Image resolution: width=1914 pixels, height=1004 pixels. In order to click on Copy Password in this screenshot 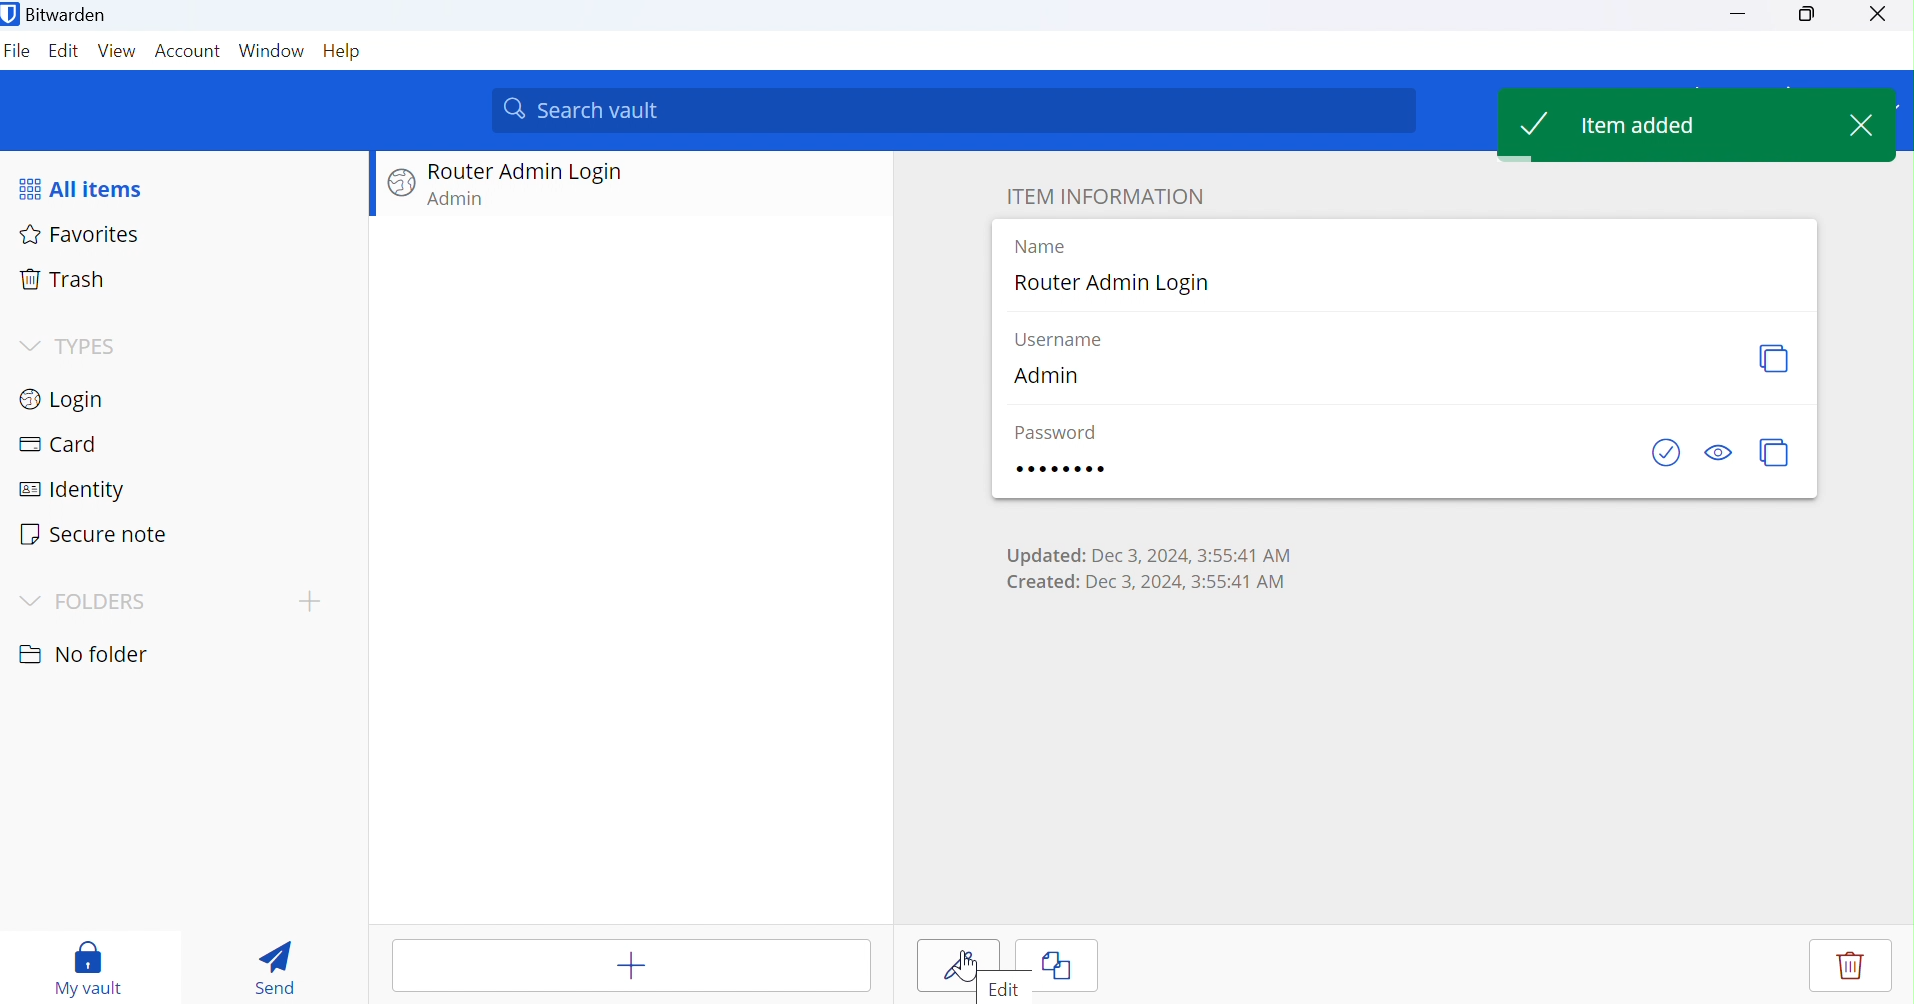, I will do `click(1775, 453)`.